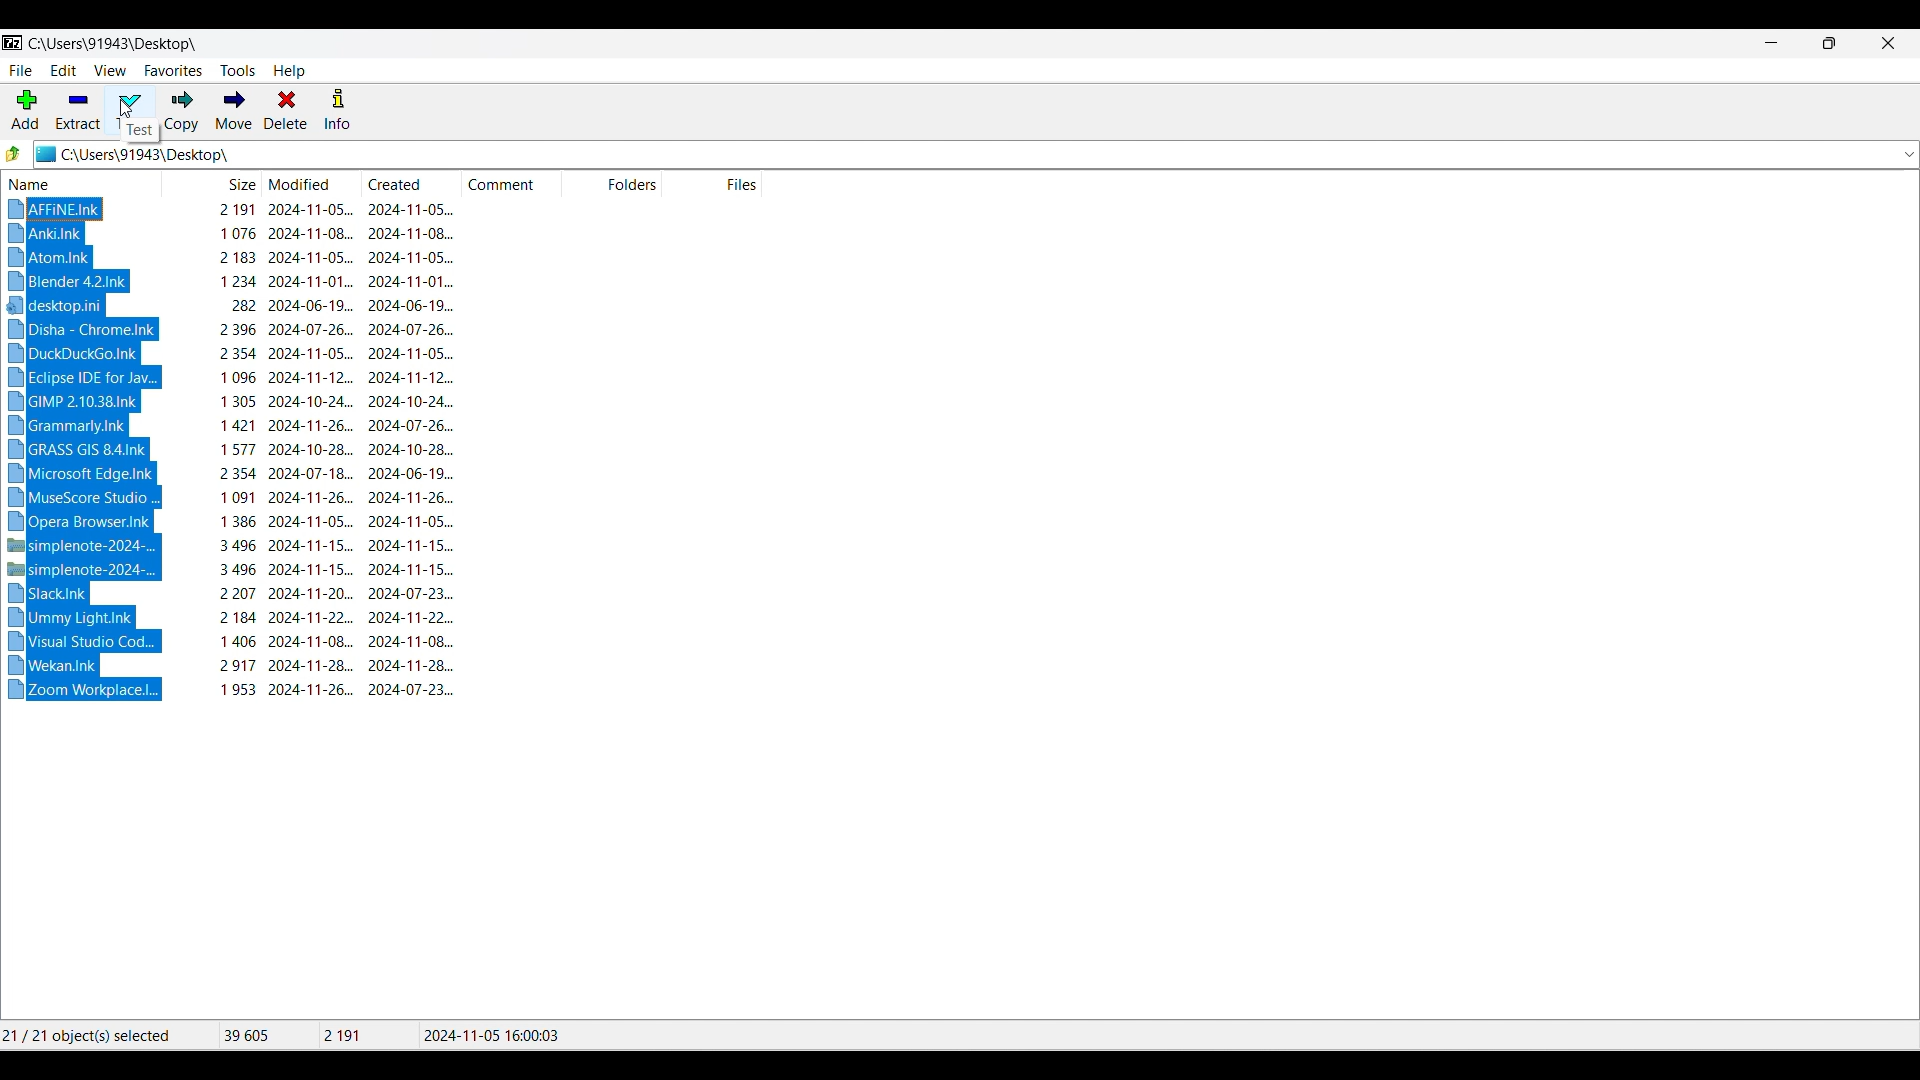  Describe the element at coordinates (25, 109) in the screenshot. I see `Add` at that location.